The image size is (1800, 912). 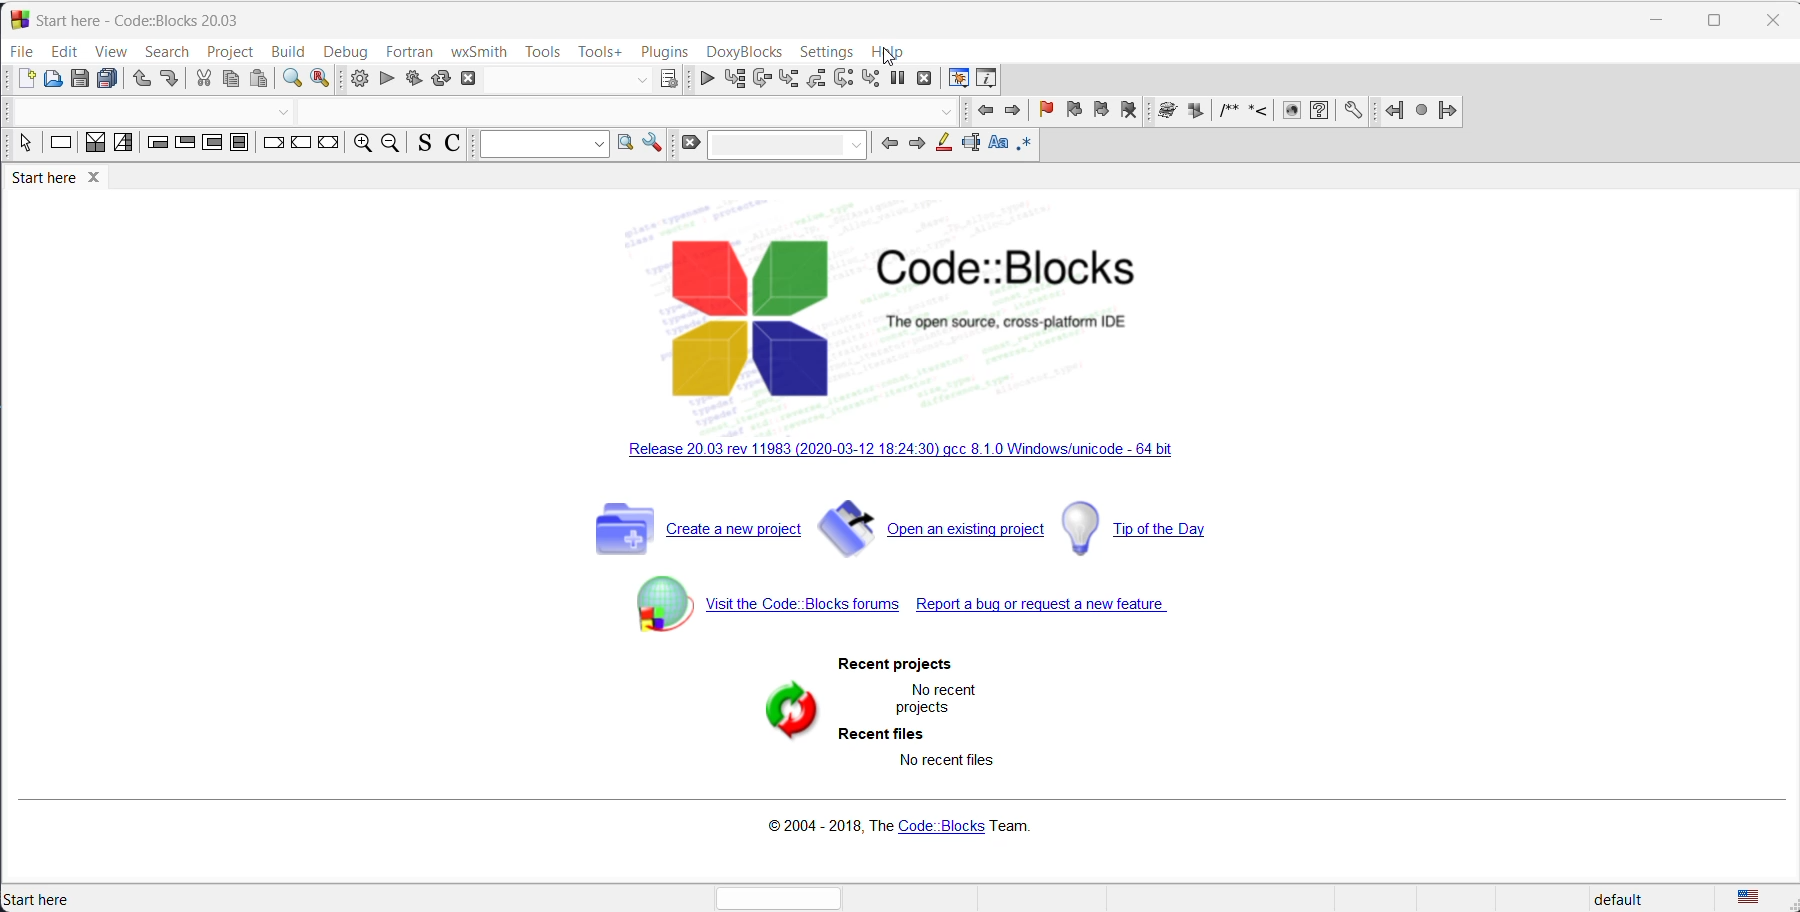 What do you see at coordinates (357, 78) in the screenshot?
I see `build` at bounding box center [357, 78].